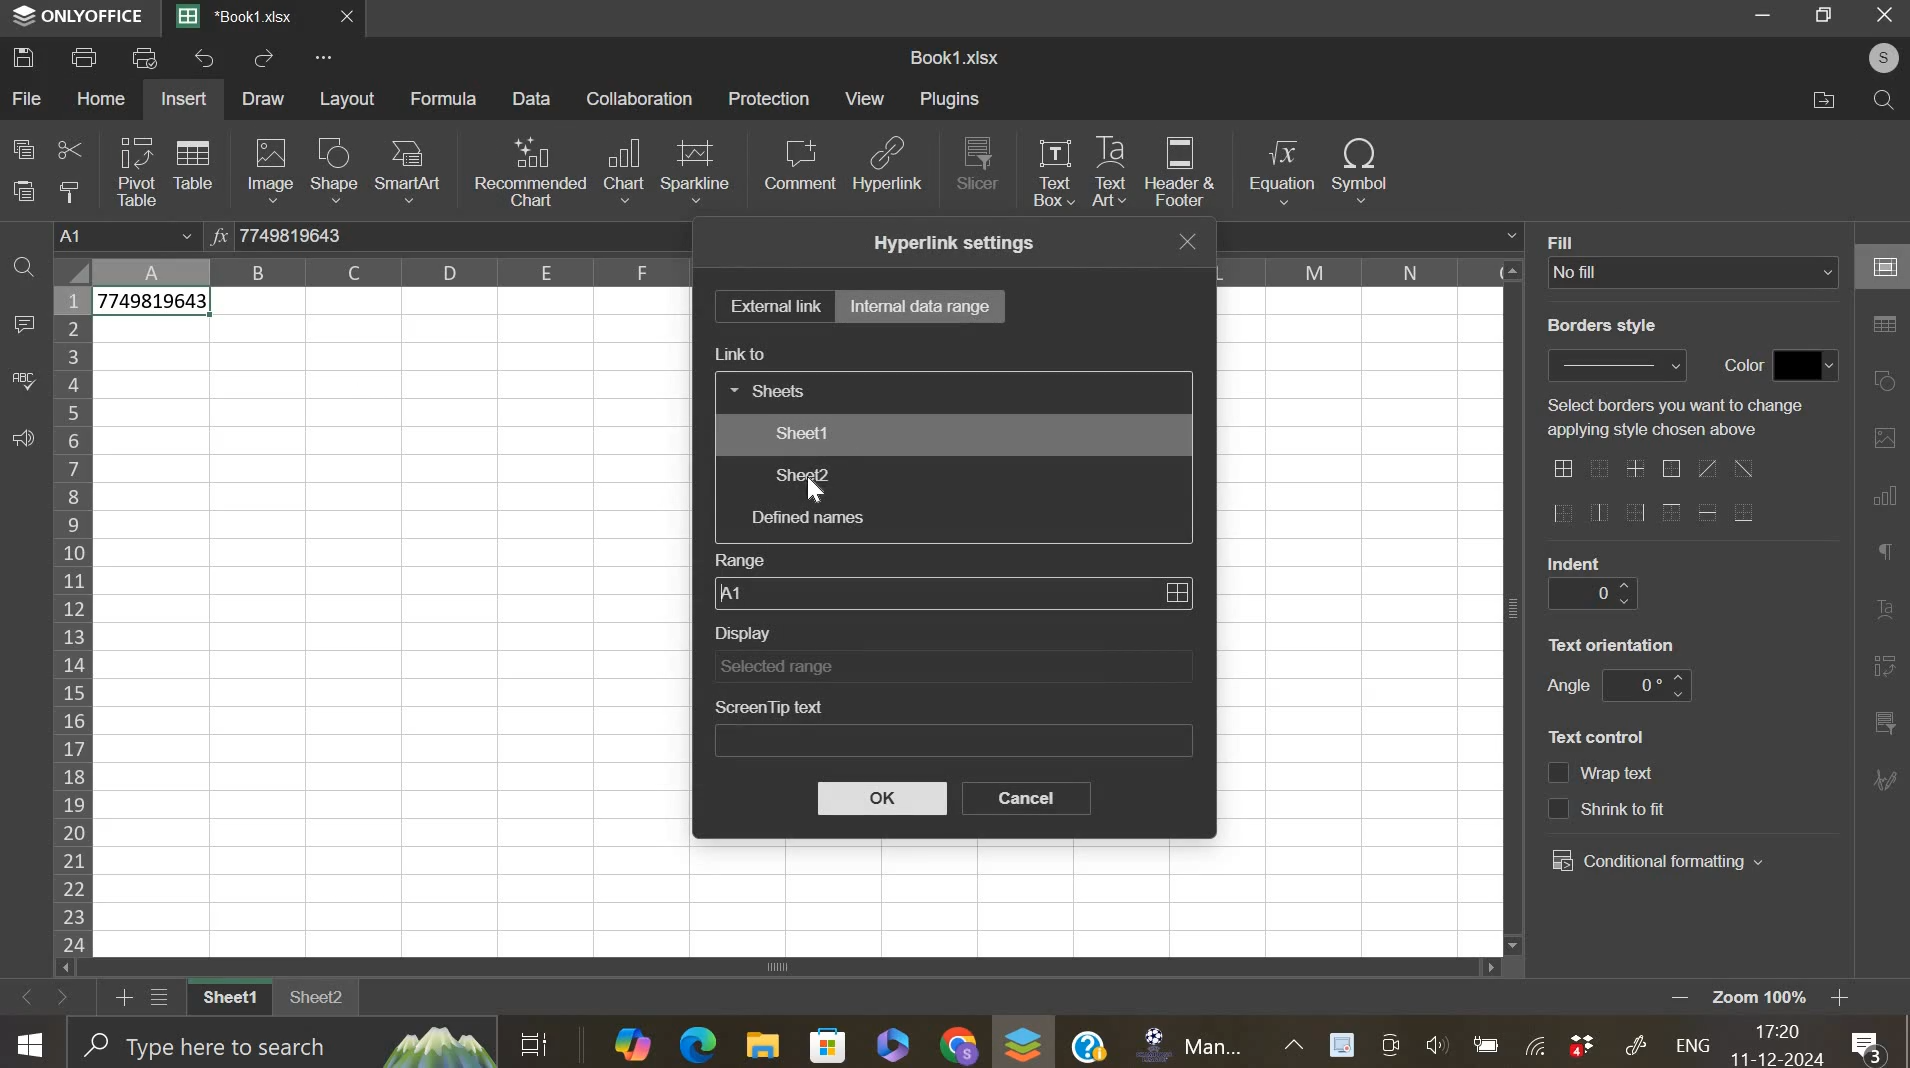  I want to click on copy, so click(23, 148).